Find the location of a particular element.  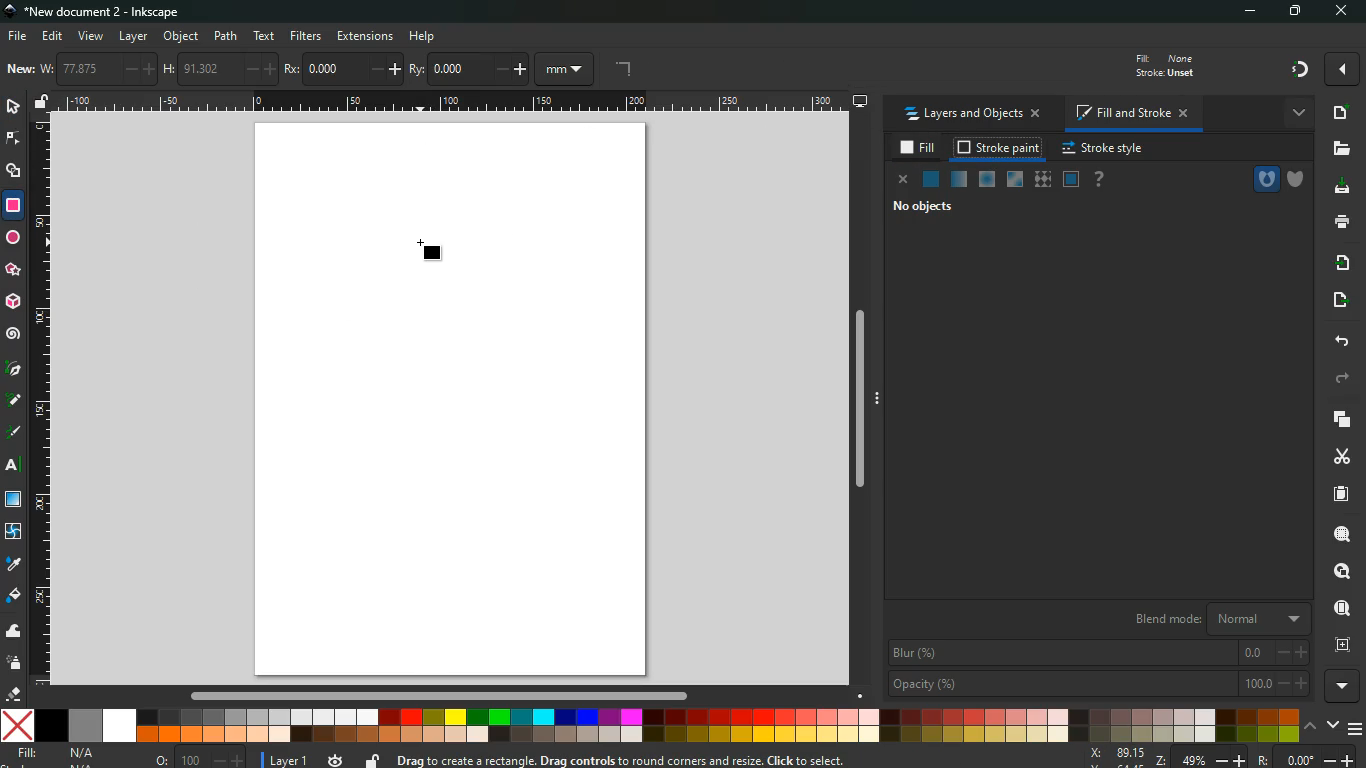

cursor is located at coordinates (417, 241).